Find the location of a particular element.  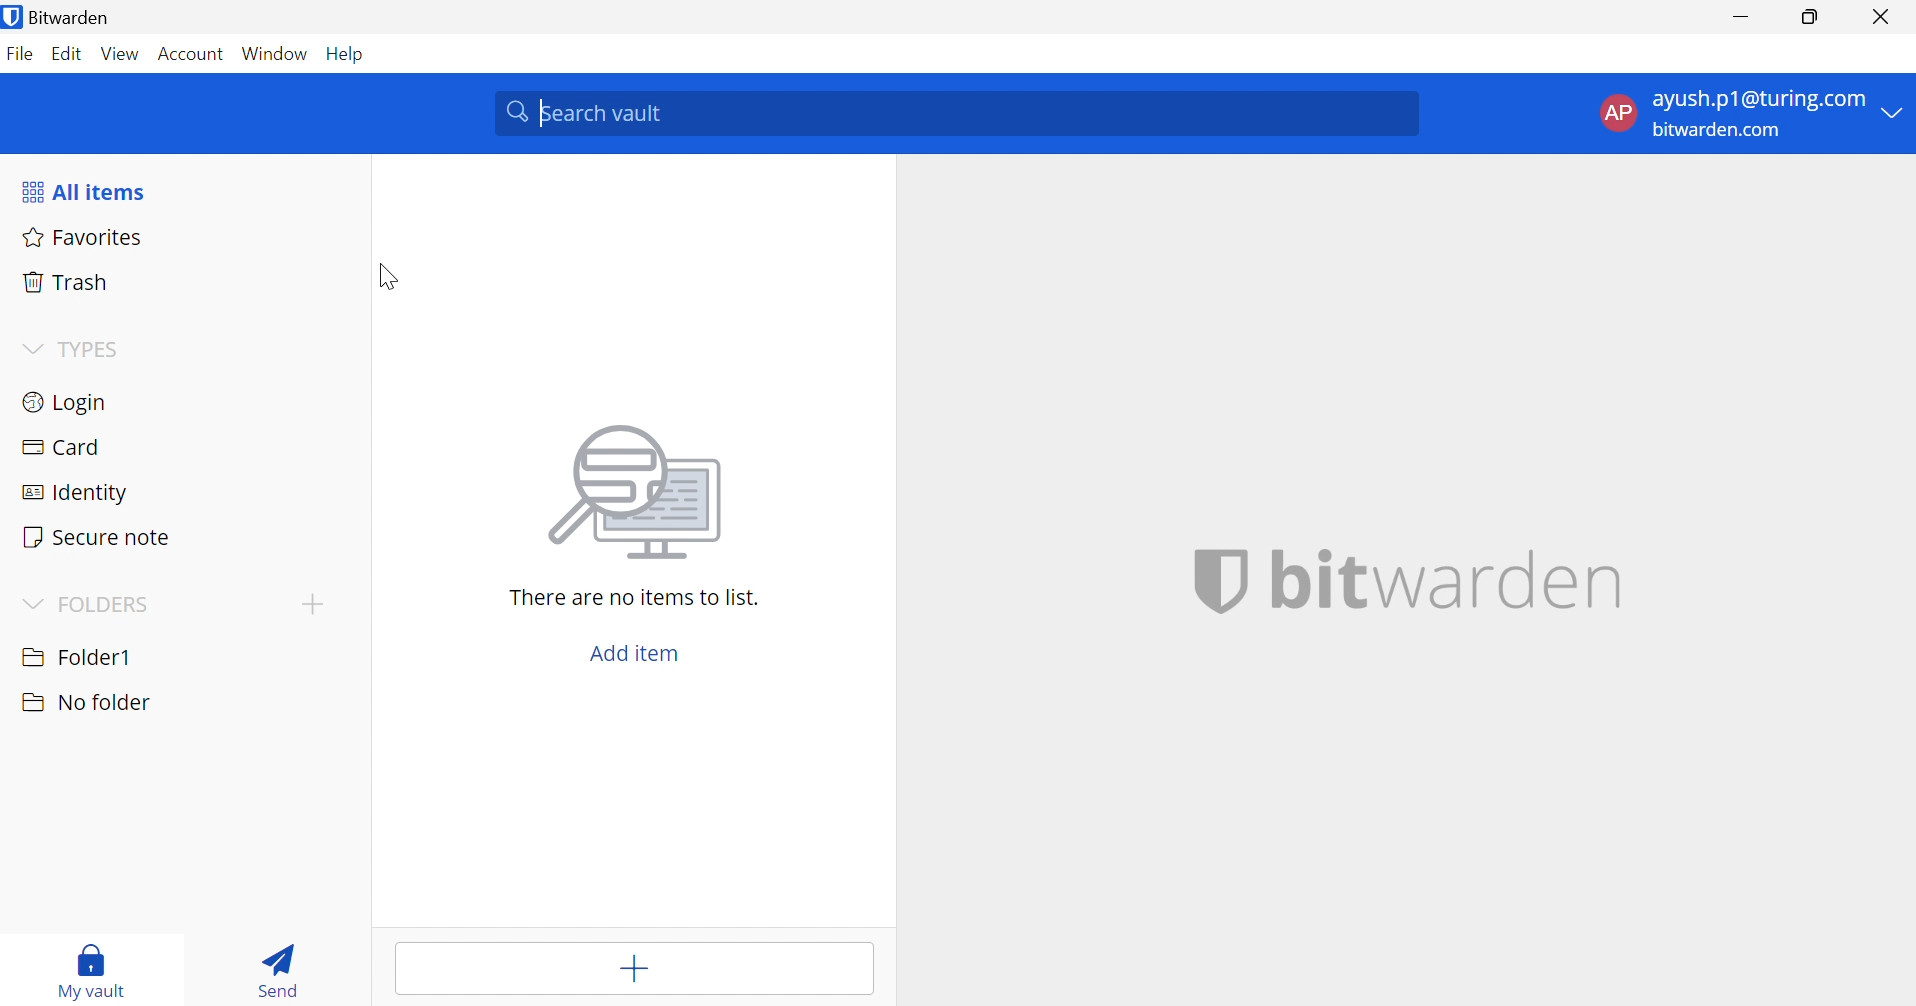

Login is located at coordinates (68, 403).